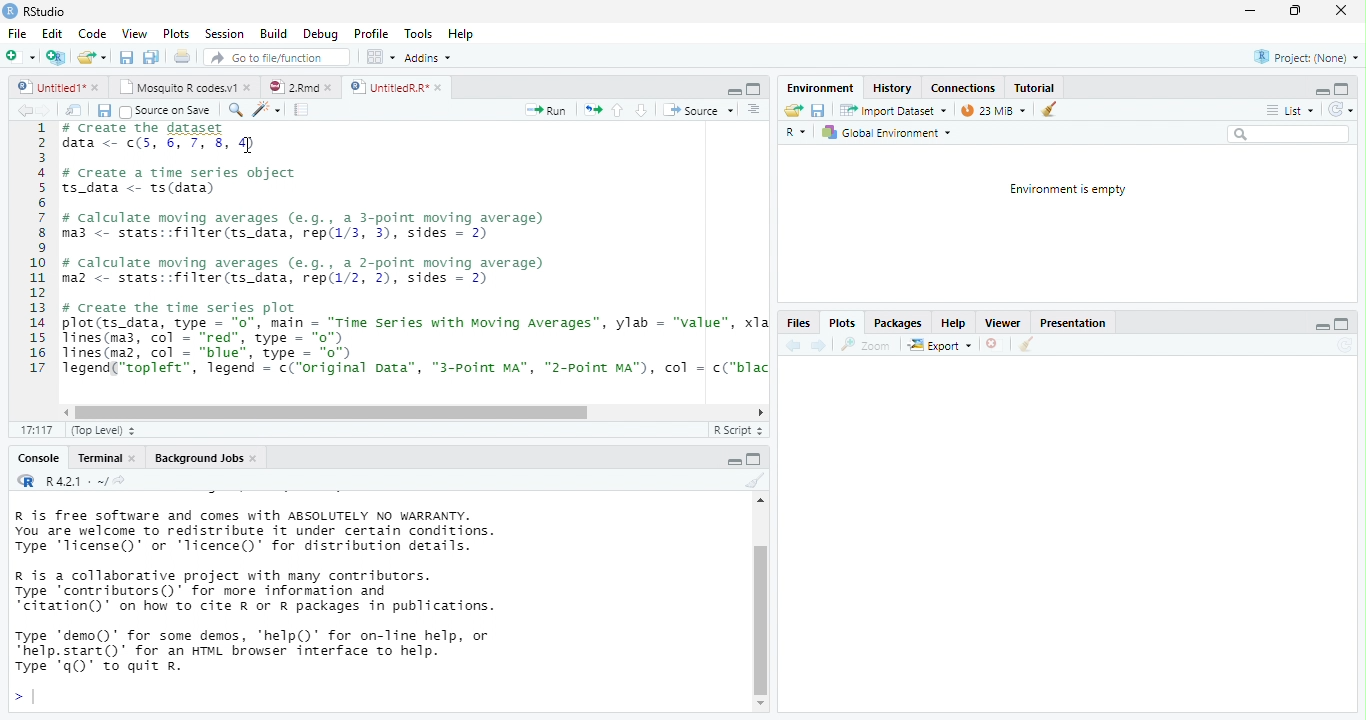  Describe the element at coordinates (399, 261) in the screenshot. I see `1 # create the dataset data <- ¢(5, 6, 7, 8, 4)34 # create a time series object5 ts_data <- ts(data)67 # calculate moving averages (e.g., a 3-point moving average)8 ma3 <- stats::filter(ts_data, rep(1/3, 3), sides = 2)910 # calculate moving averages (e.g., a 2-point moving average)11 maz <- stats::filter(ts_data, rep(1/2, 2), sides = 2)1213 # Create the time series plot14 plot(ts_data, type = "0", main = “Time Series with Moving Averages”, ylab = "value", xla15 lines(ma3, col - “red”, type = "0")16 lines(maz, col = “blue”, type = "o")17 Tegend(“topleft”, legend = c("original Data”, “"3-Point MA”, "2-Point MA"), col = c("blac` at that location.